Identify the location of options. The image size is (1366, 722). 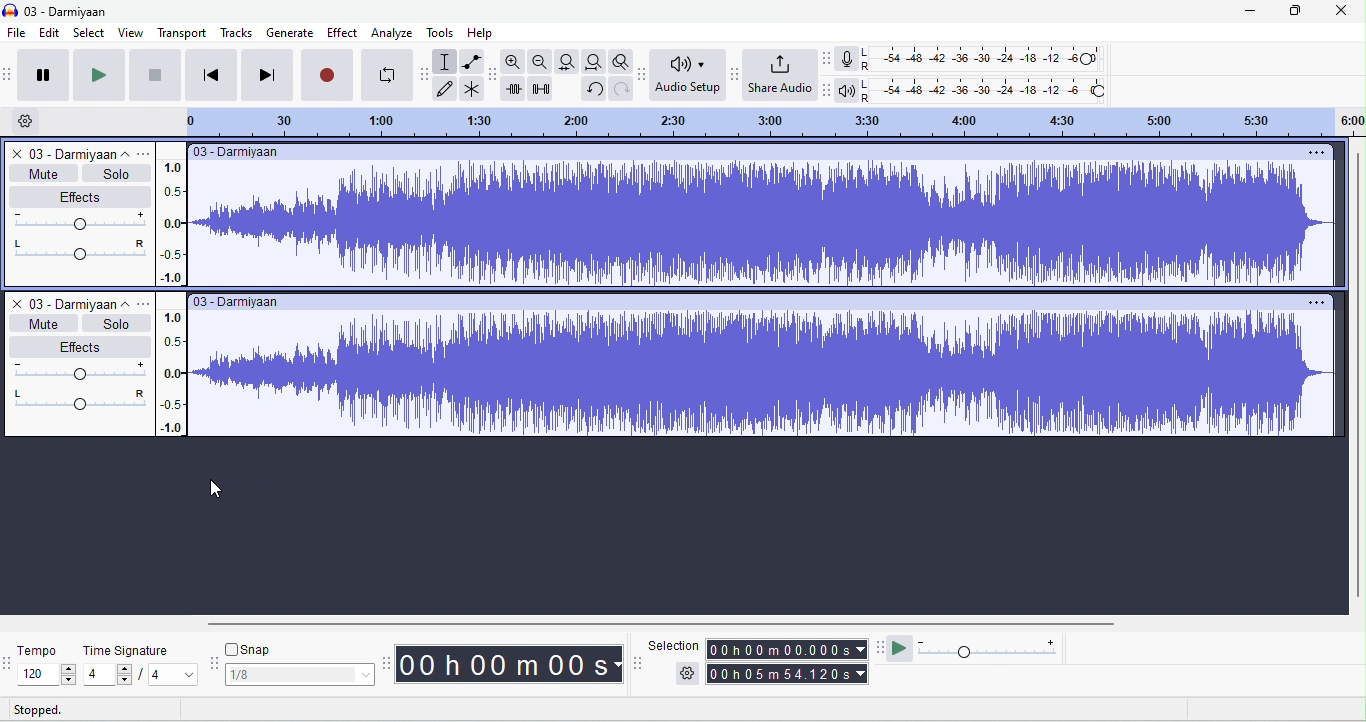
(146, 299).